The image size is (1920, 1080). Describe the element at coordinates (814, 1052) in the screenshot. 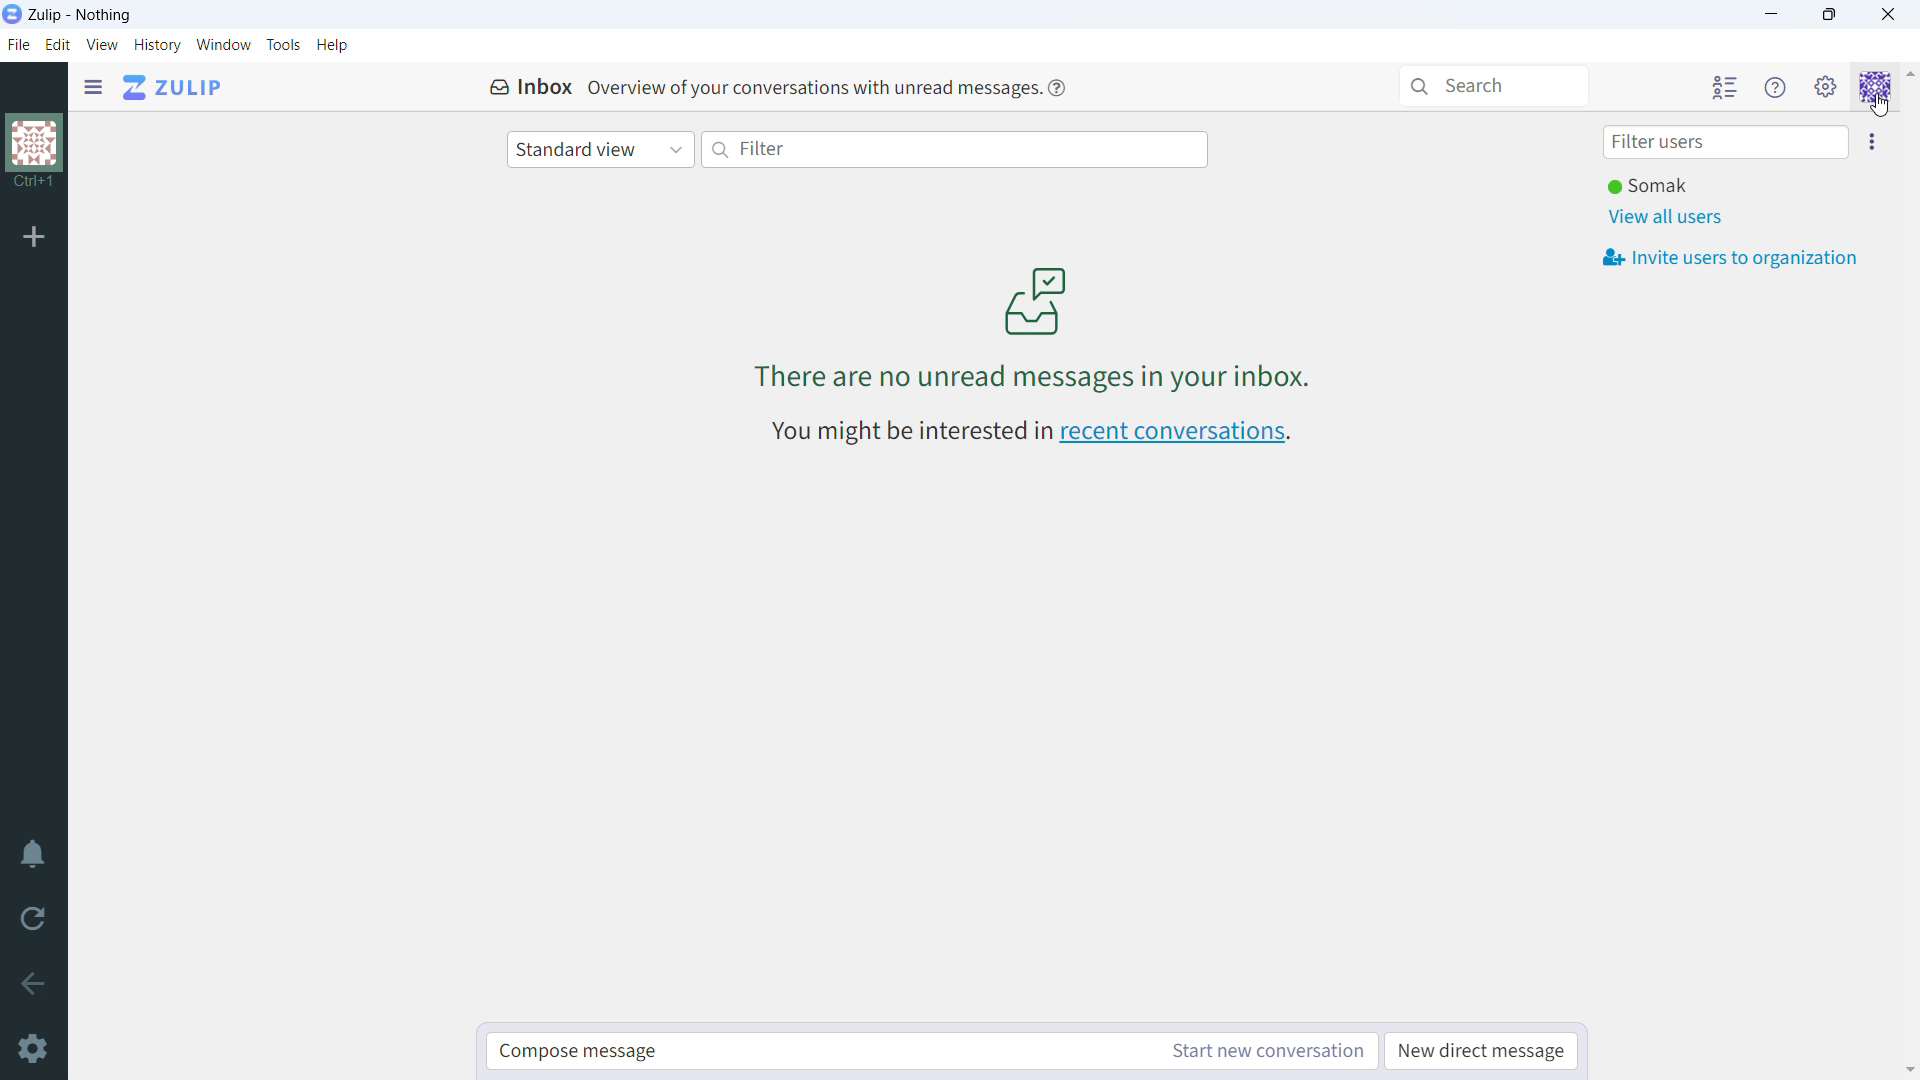

I see `compose message` at that location.